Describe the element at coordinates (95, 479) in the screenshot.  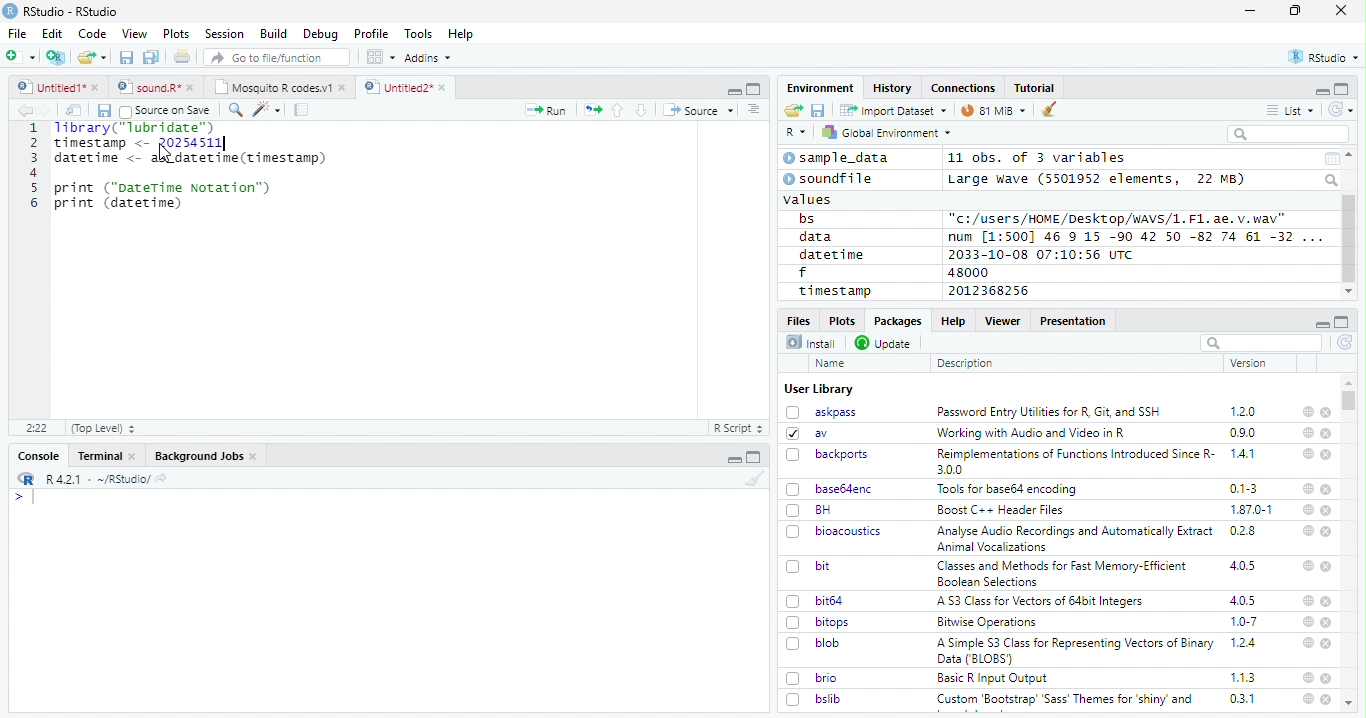
I see `R 4.2.1 - ~/RStudio/` at that location.